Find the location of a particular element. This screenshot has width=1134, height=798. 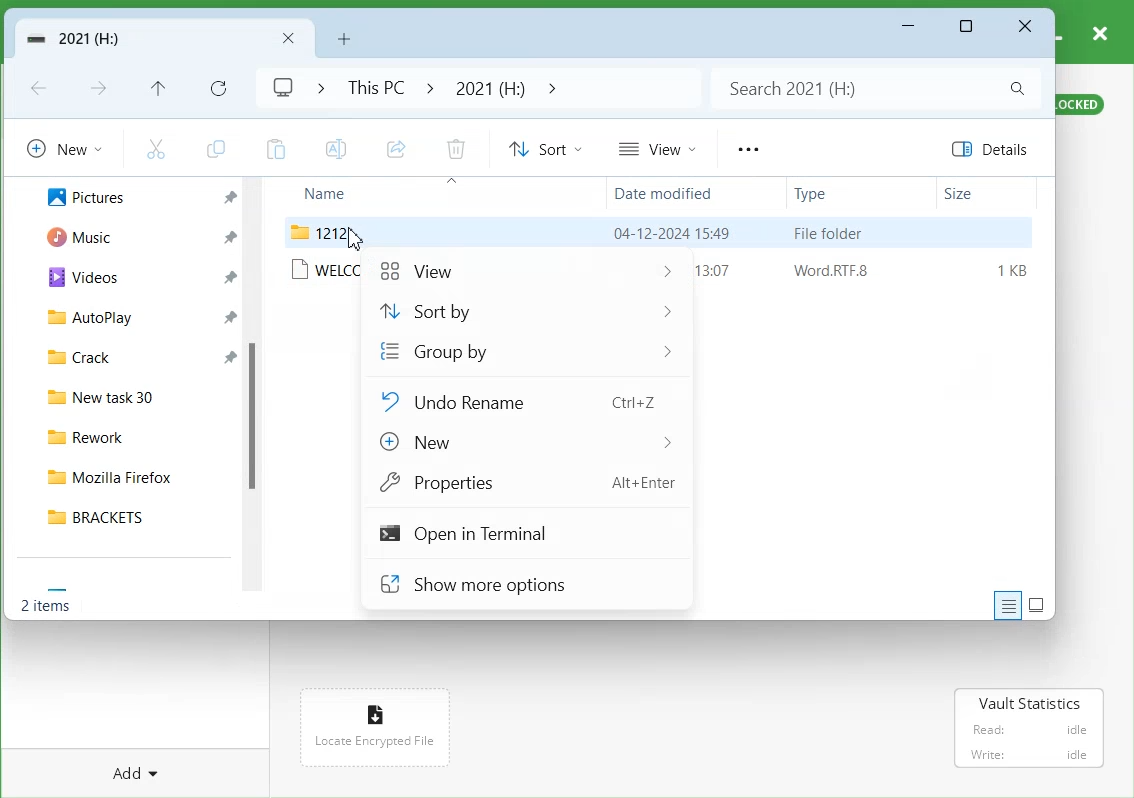

close is located at coordinates (1101, 31).